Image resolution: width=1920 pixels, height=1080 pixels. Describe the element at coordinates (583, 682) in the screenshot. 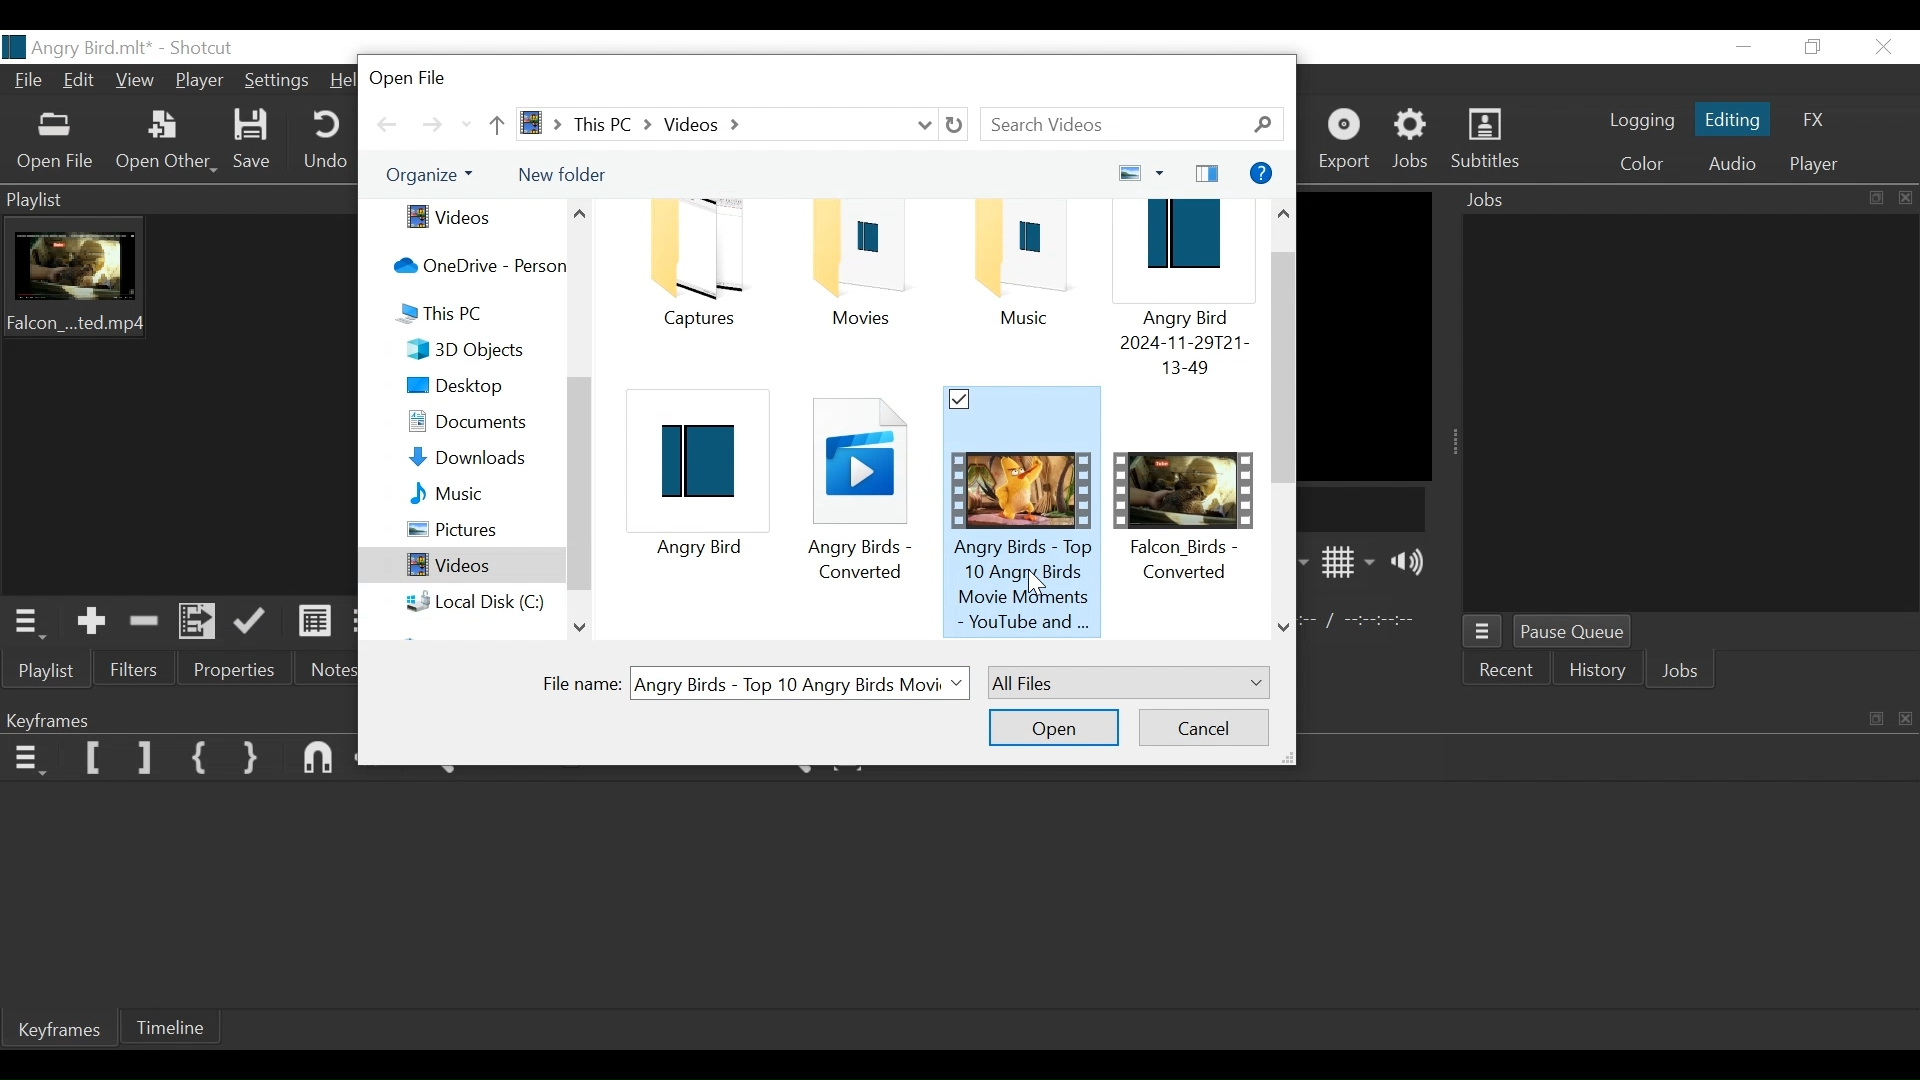

I see `File Name` at that location.